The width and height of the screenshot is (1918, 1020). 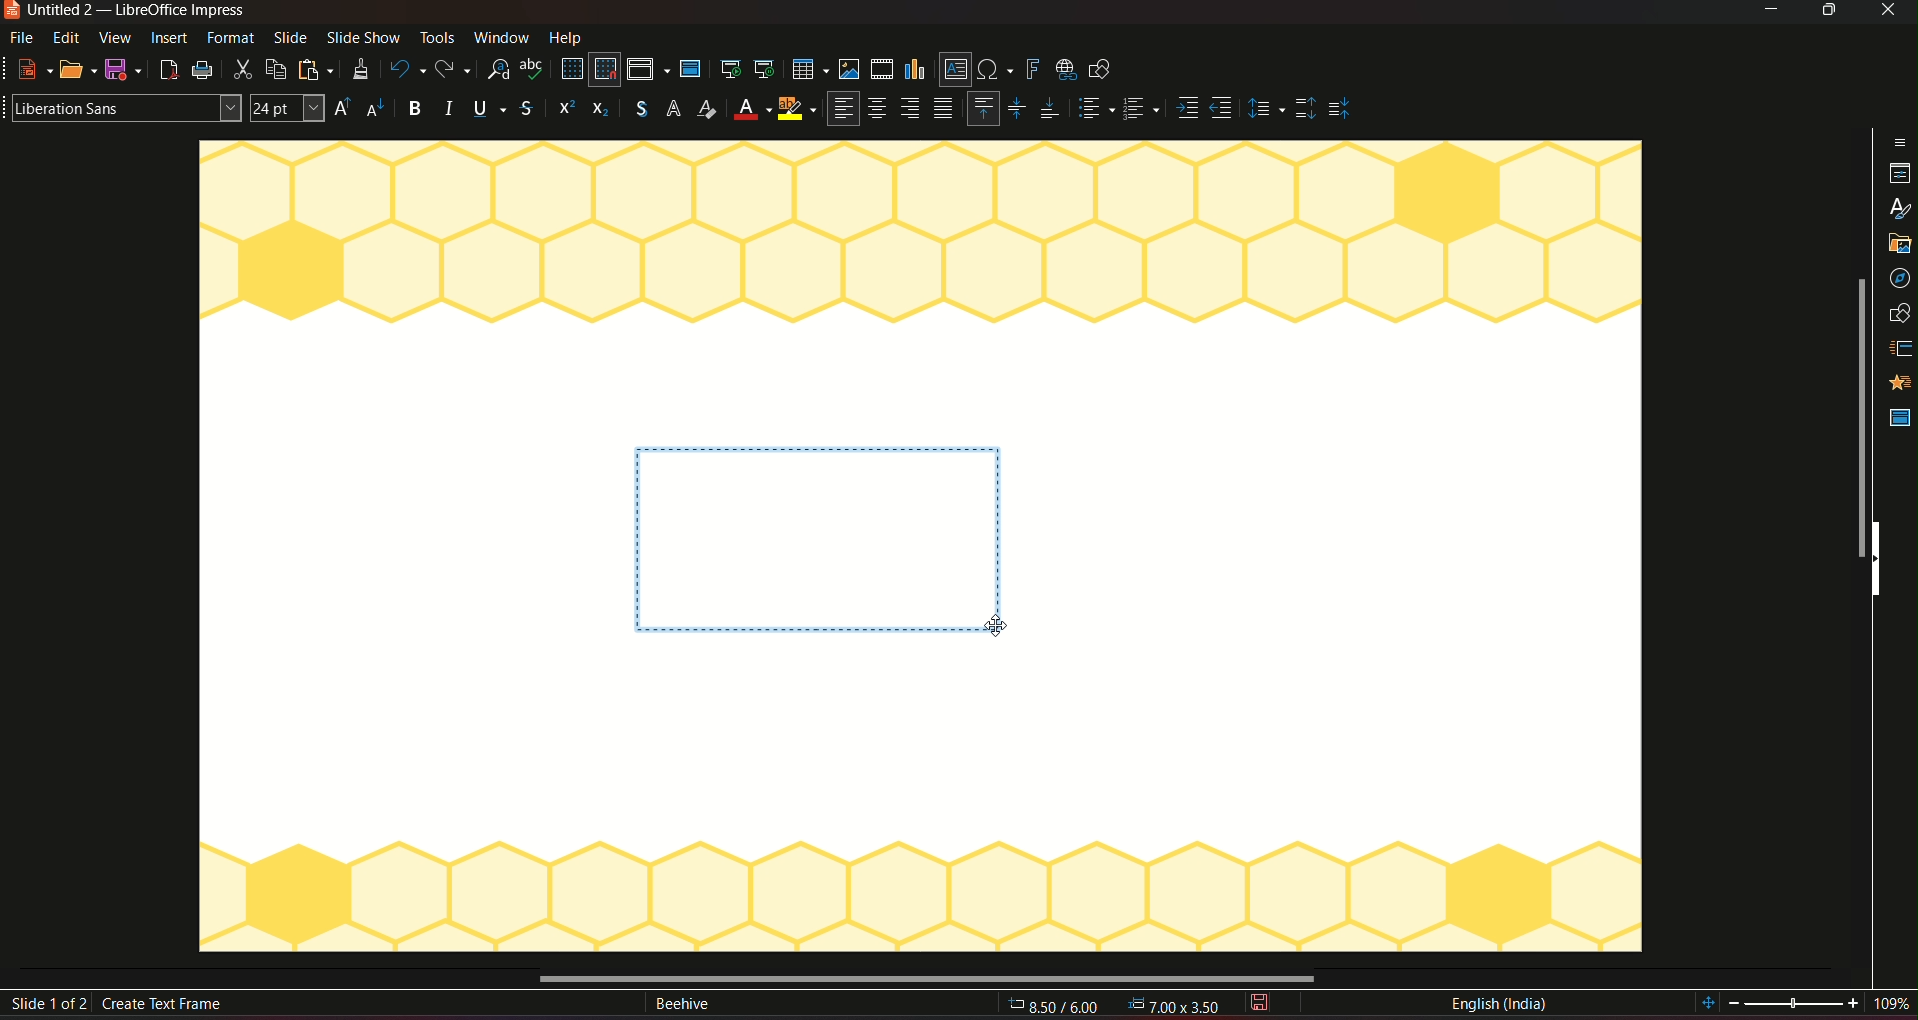 I want to click on undo, so click(x=406, y=68).